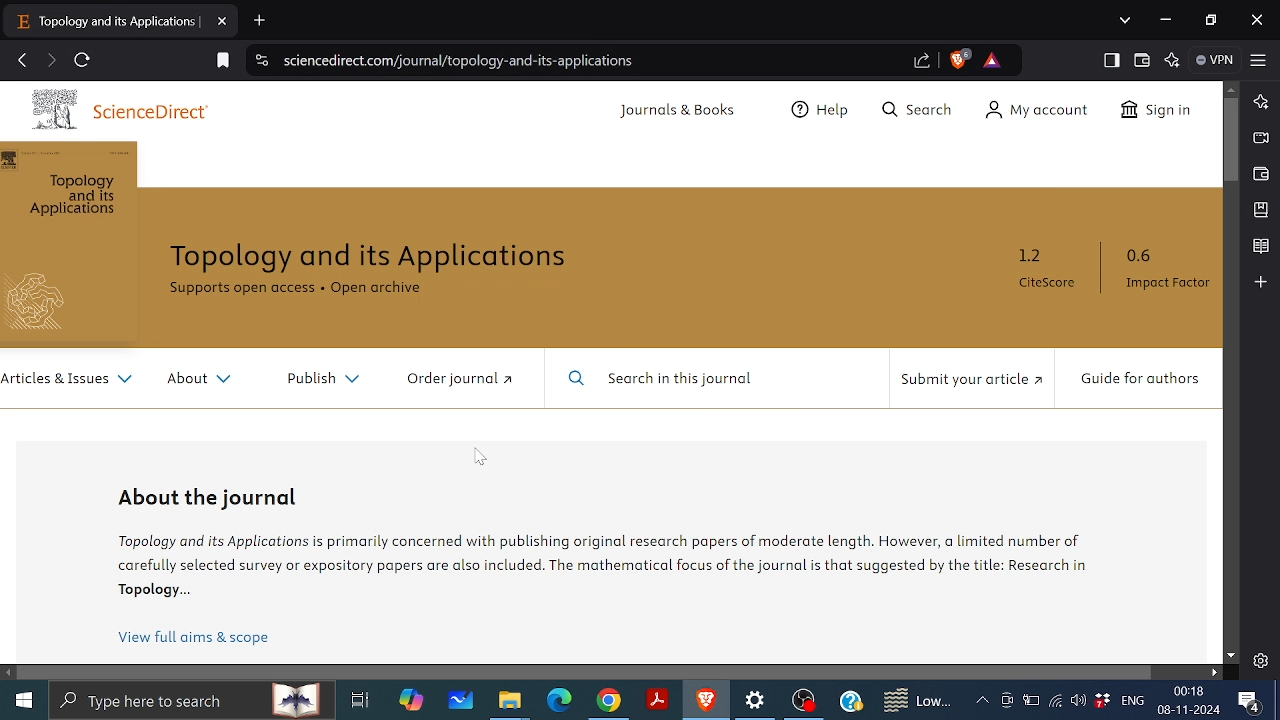 Image resolution: width=1280 pixels, height=720 pixels. I want to click on Microsoft edge, so click(558, 702).